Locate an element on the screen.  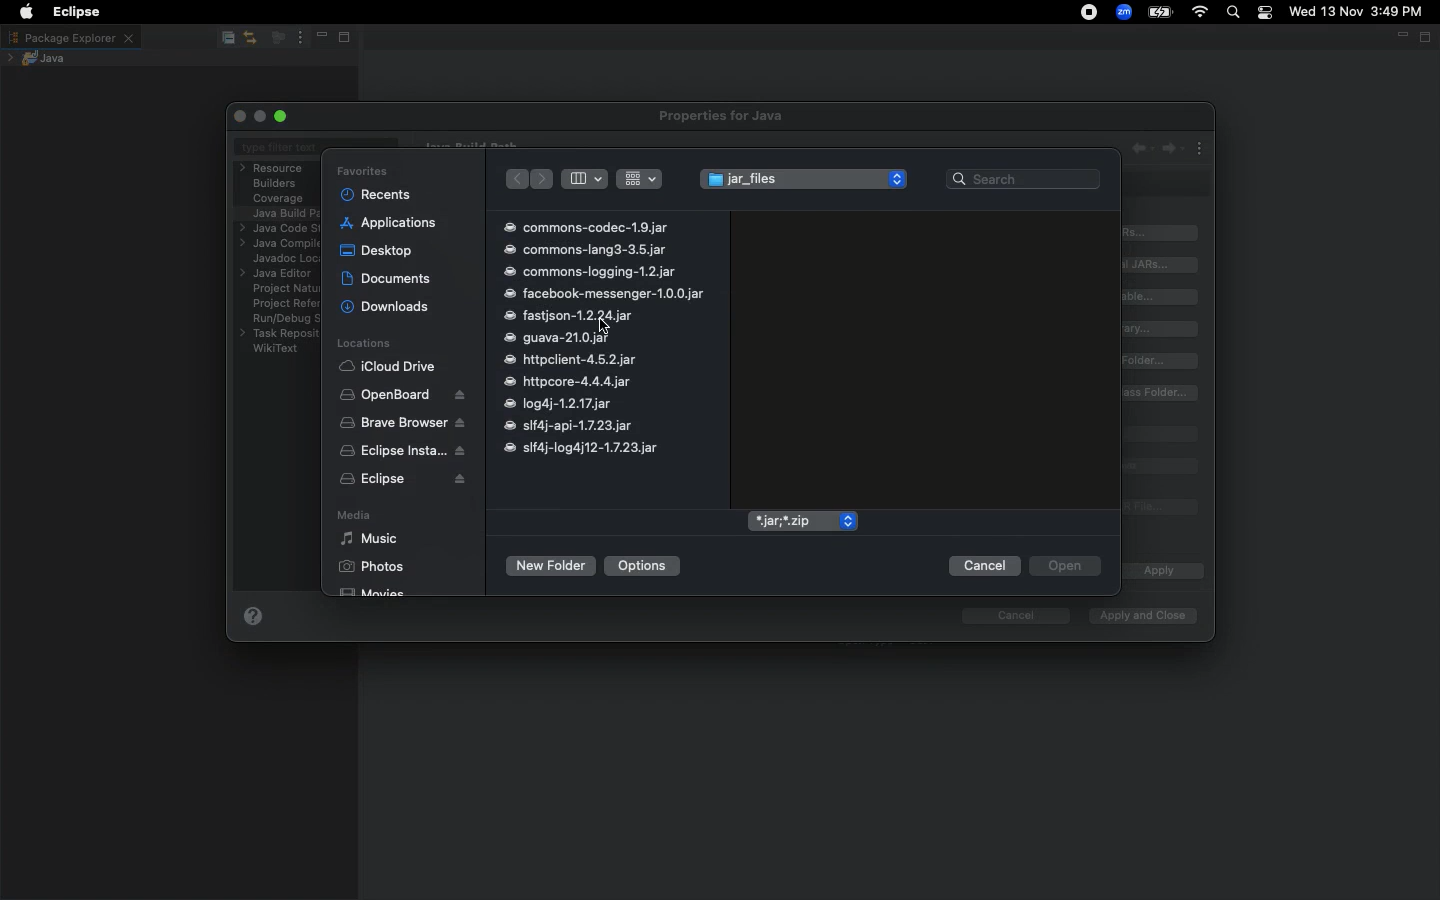
view rows is located at coordinates (640, 177).